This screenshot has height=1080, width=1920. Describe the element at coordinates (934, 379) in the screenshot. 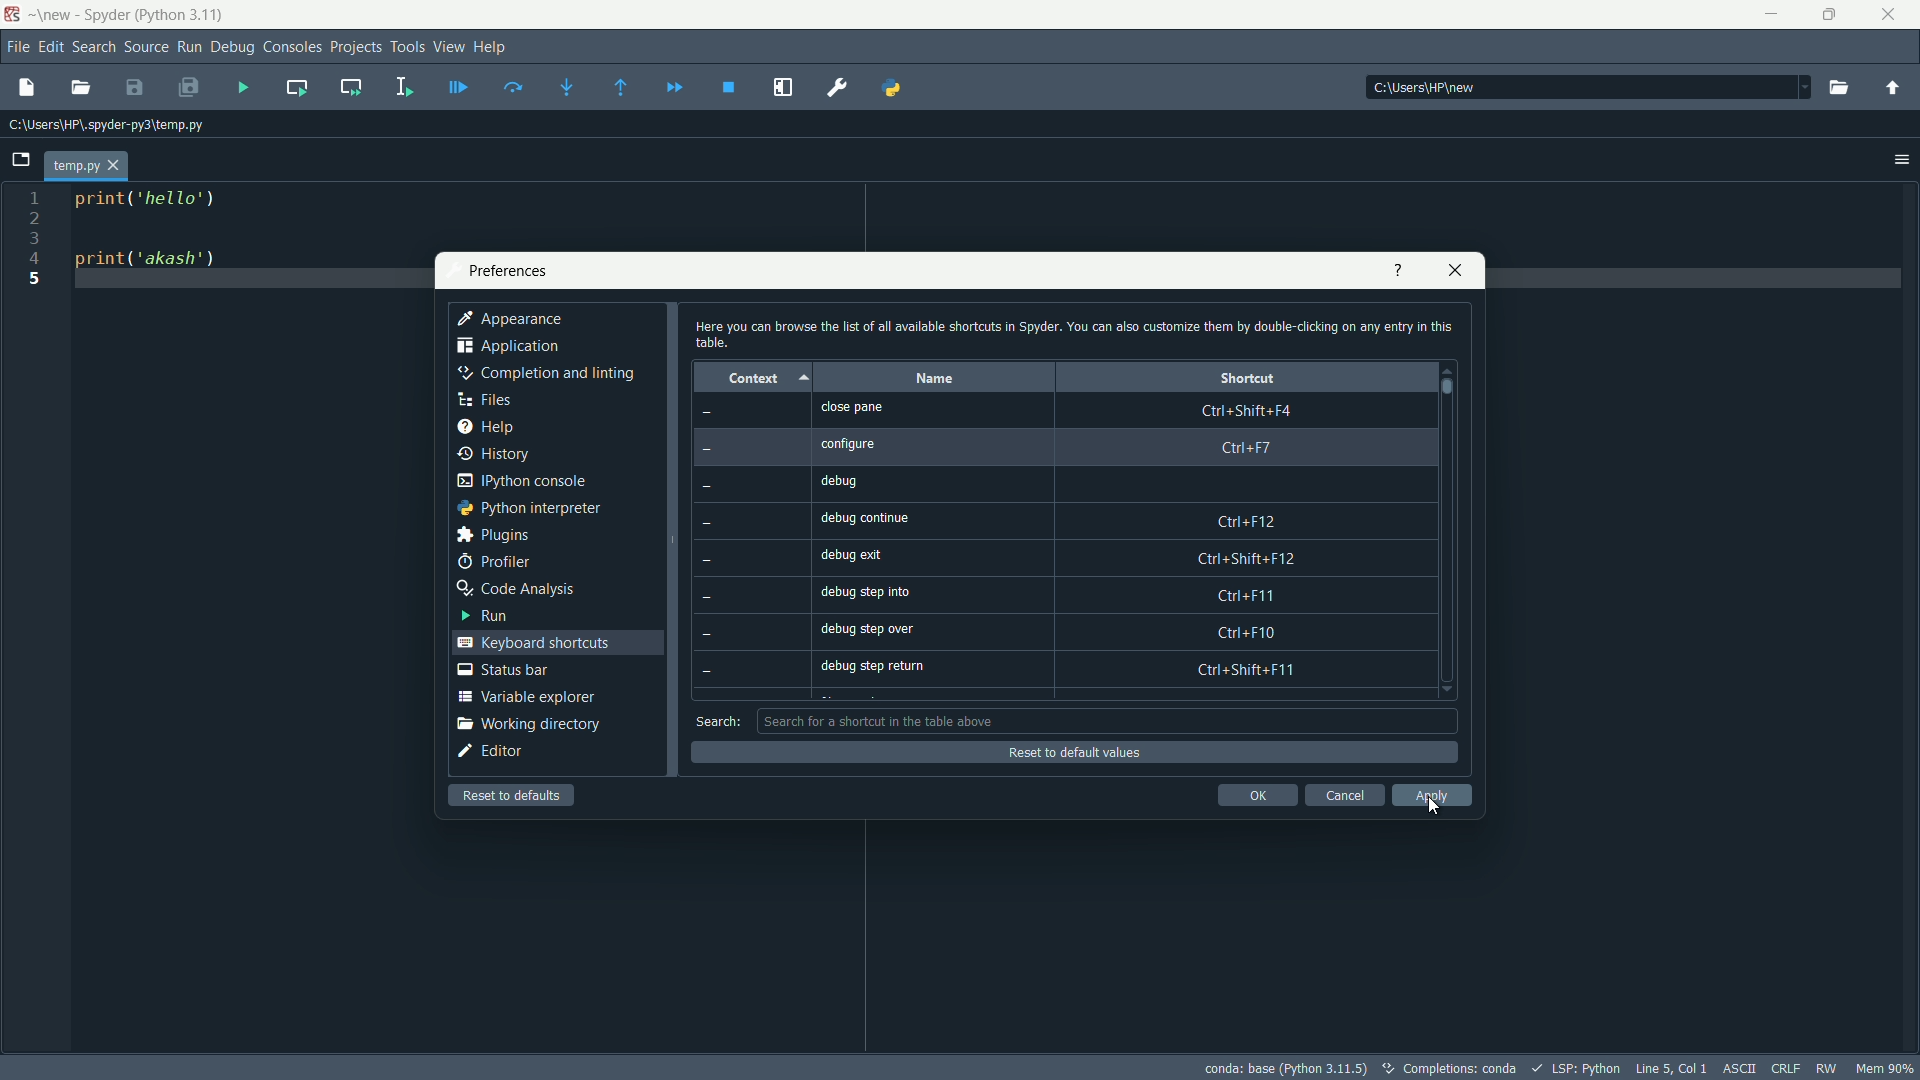

I see `name` at that location.